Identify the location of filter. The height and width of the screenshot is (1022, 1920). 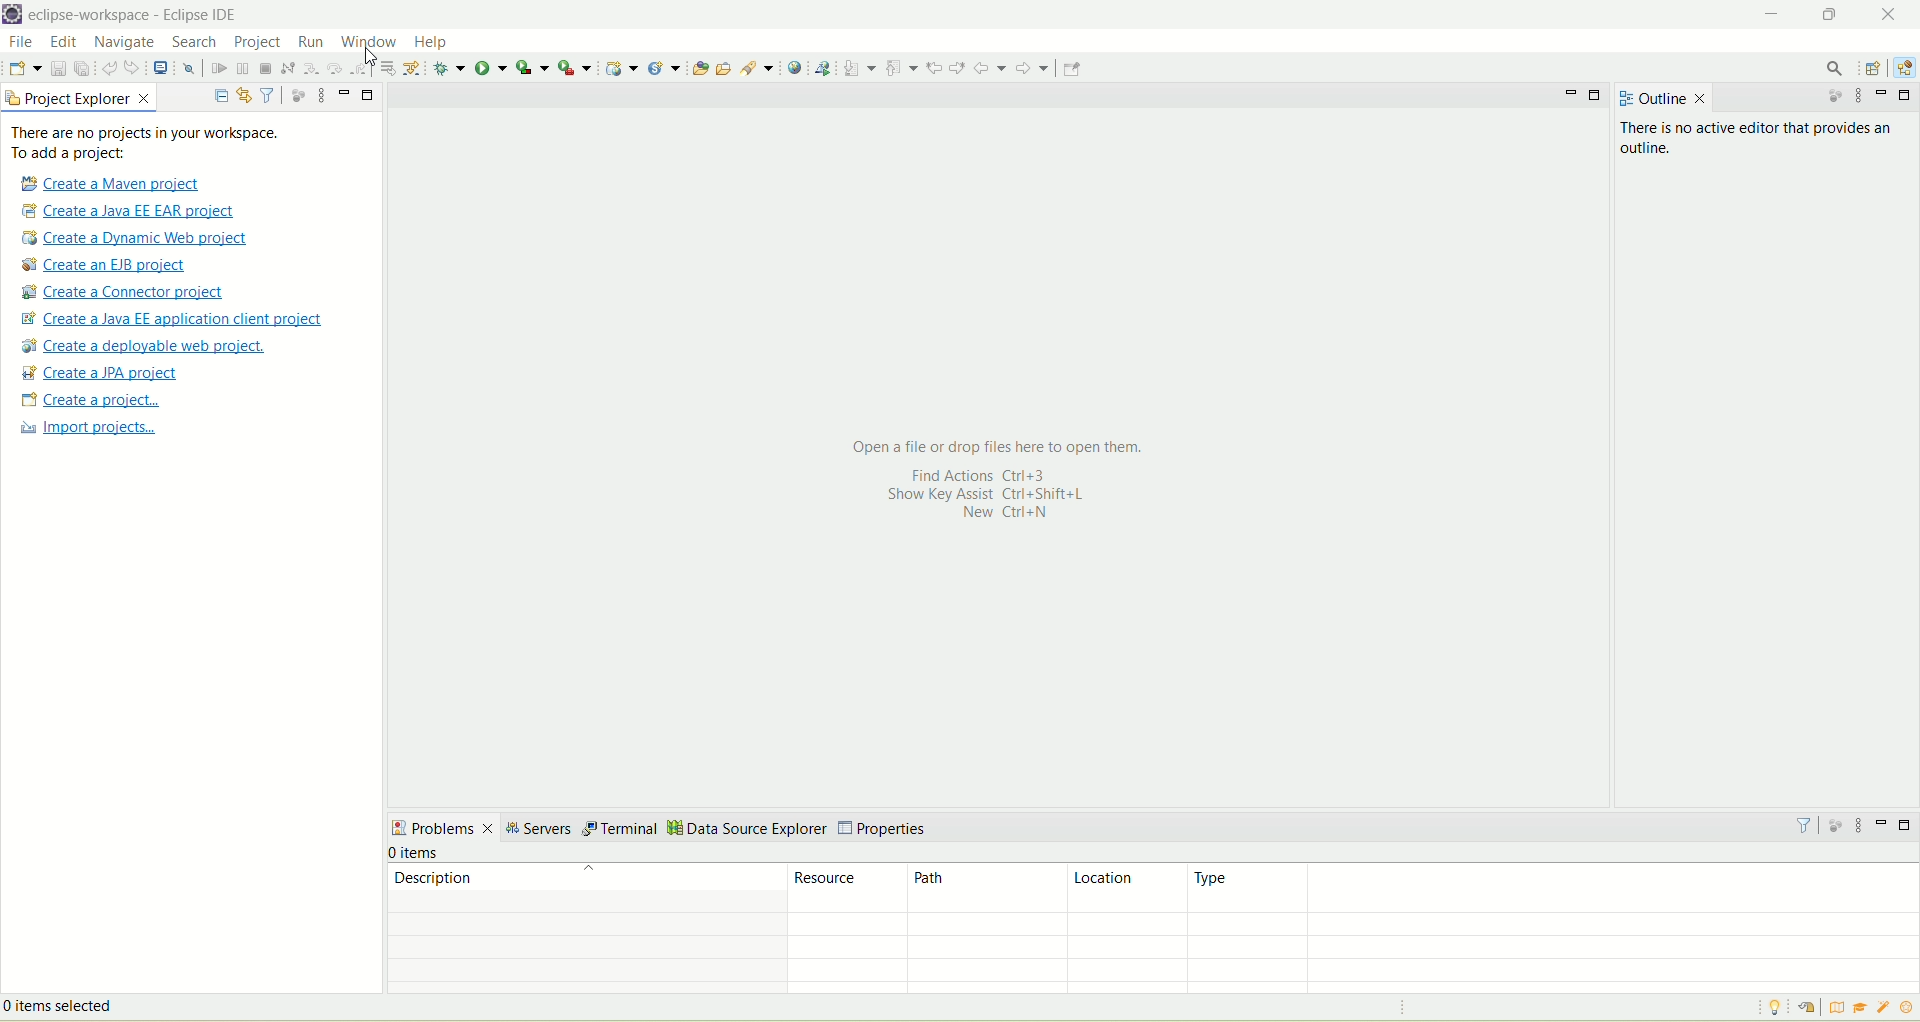
(268, 95).